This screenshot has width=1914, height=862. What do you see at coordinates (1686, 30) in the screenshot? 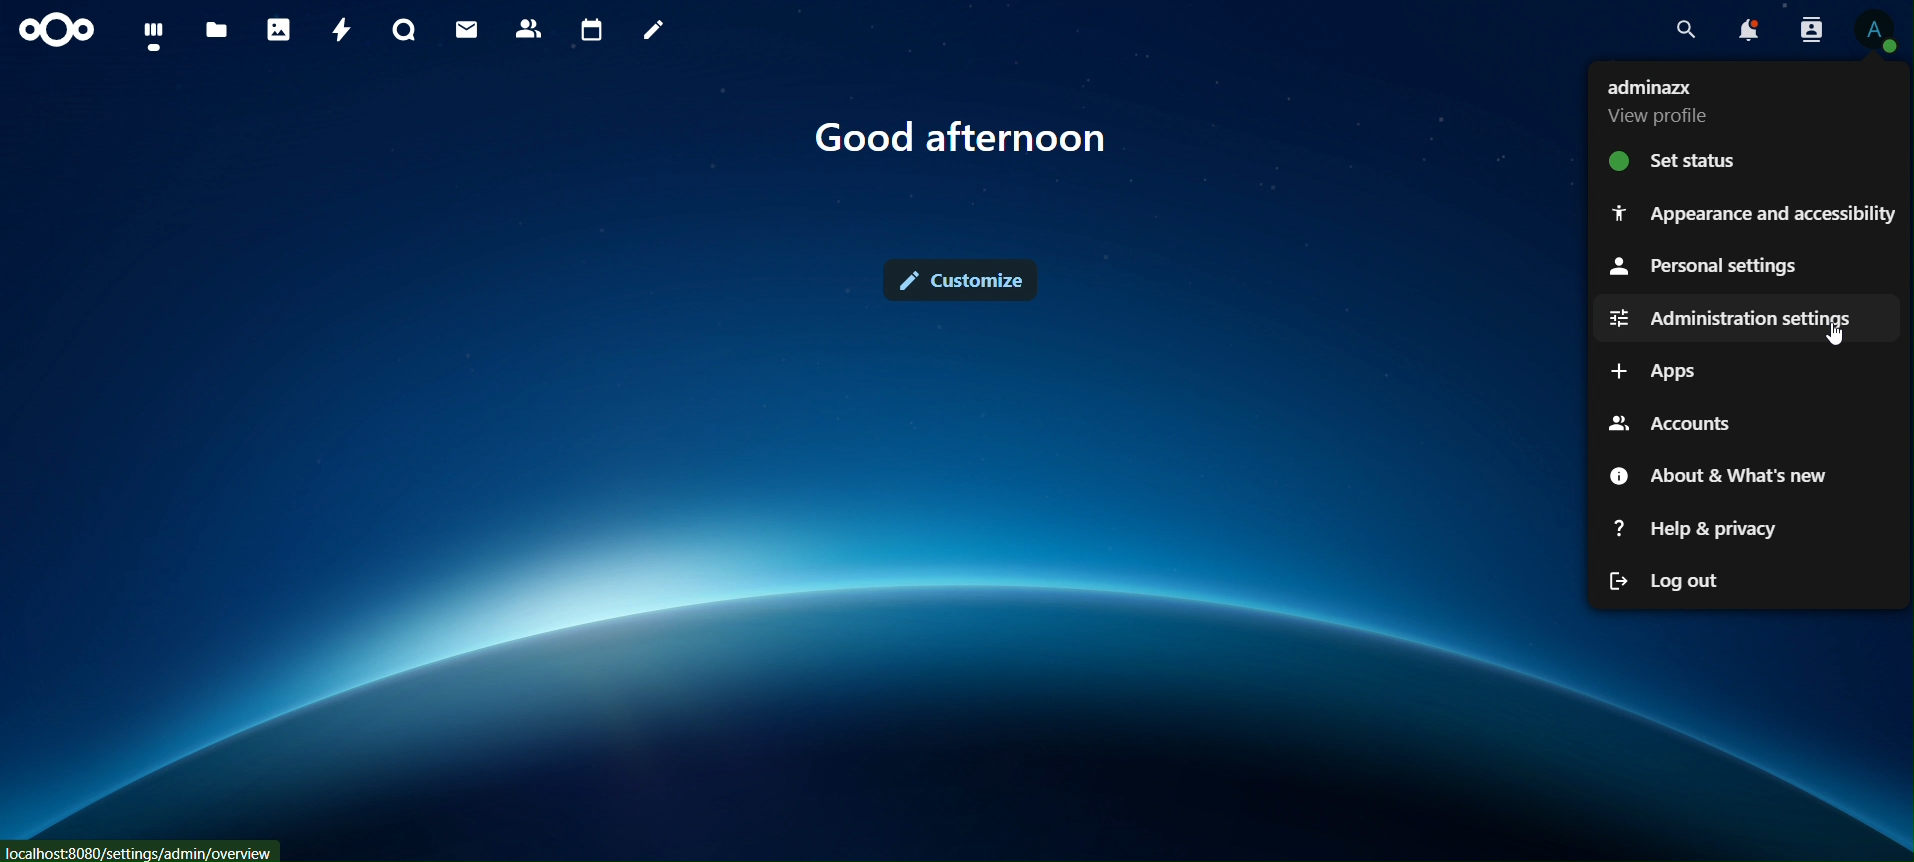
I see `search` at bounding box center [1686, 30].